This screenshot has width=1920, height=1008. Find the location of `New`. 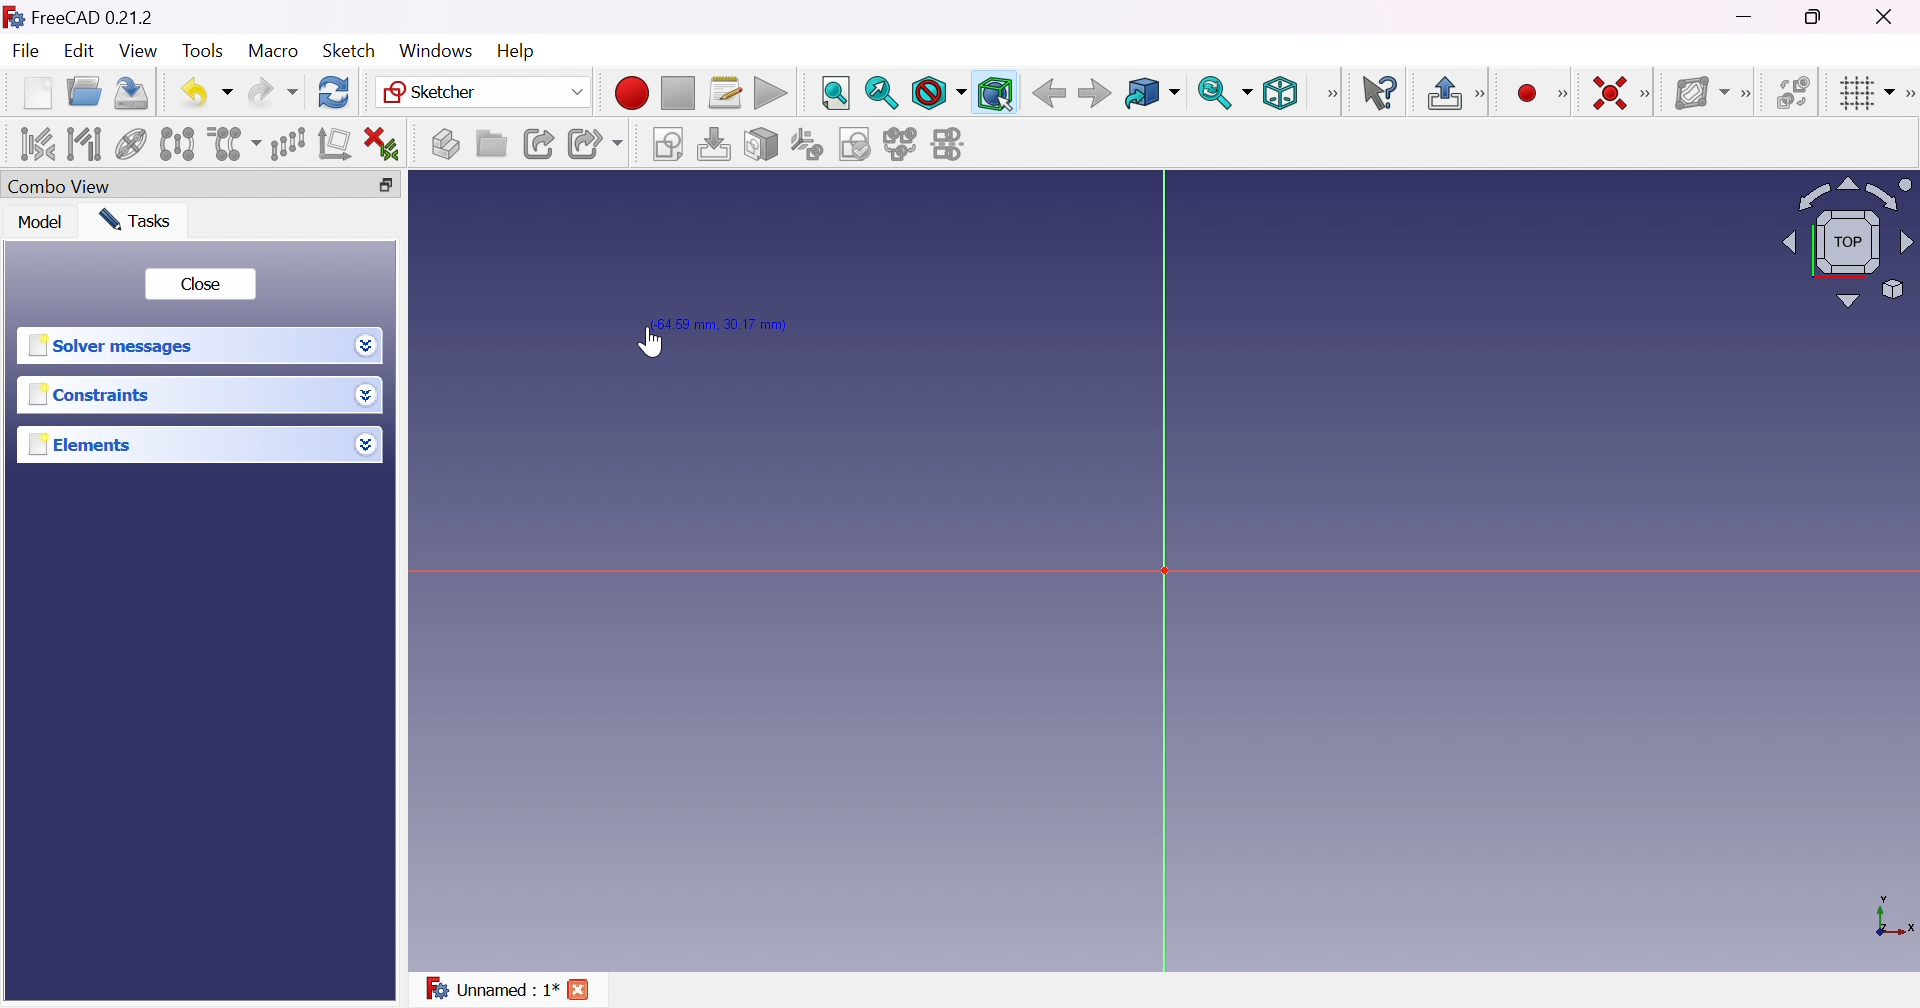

New is located at coordinates (37, 93).